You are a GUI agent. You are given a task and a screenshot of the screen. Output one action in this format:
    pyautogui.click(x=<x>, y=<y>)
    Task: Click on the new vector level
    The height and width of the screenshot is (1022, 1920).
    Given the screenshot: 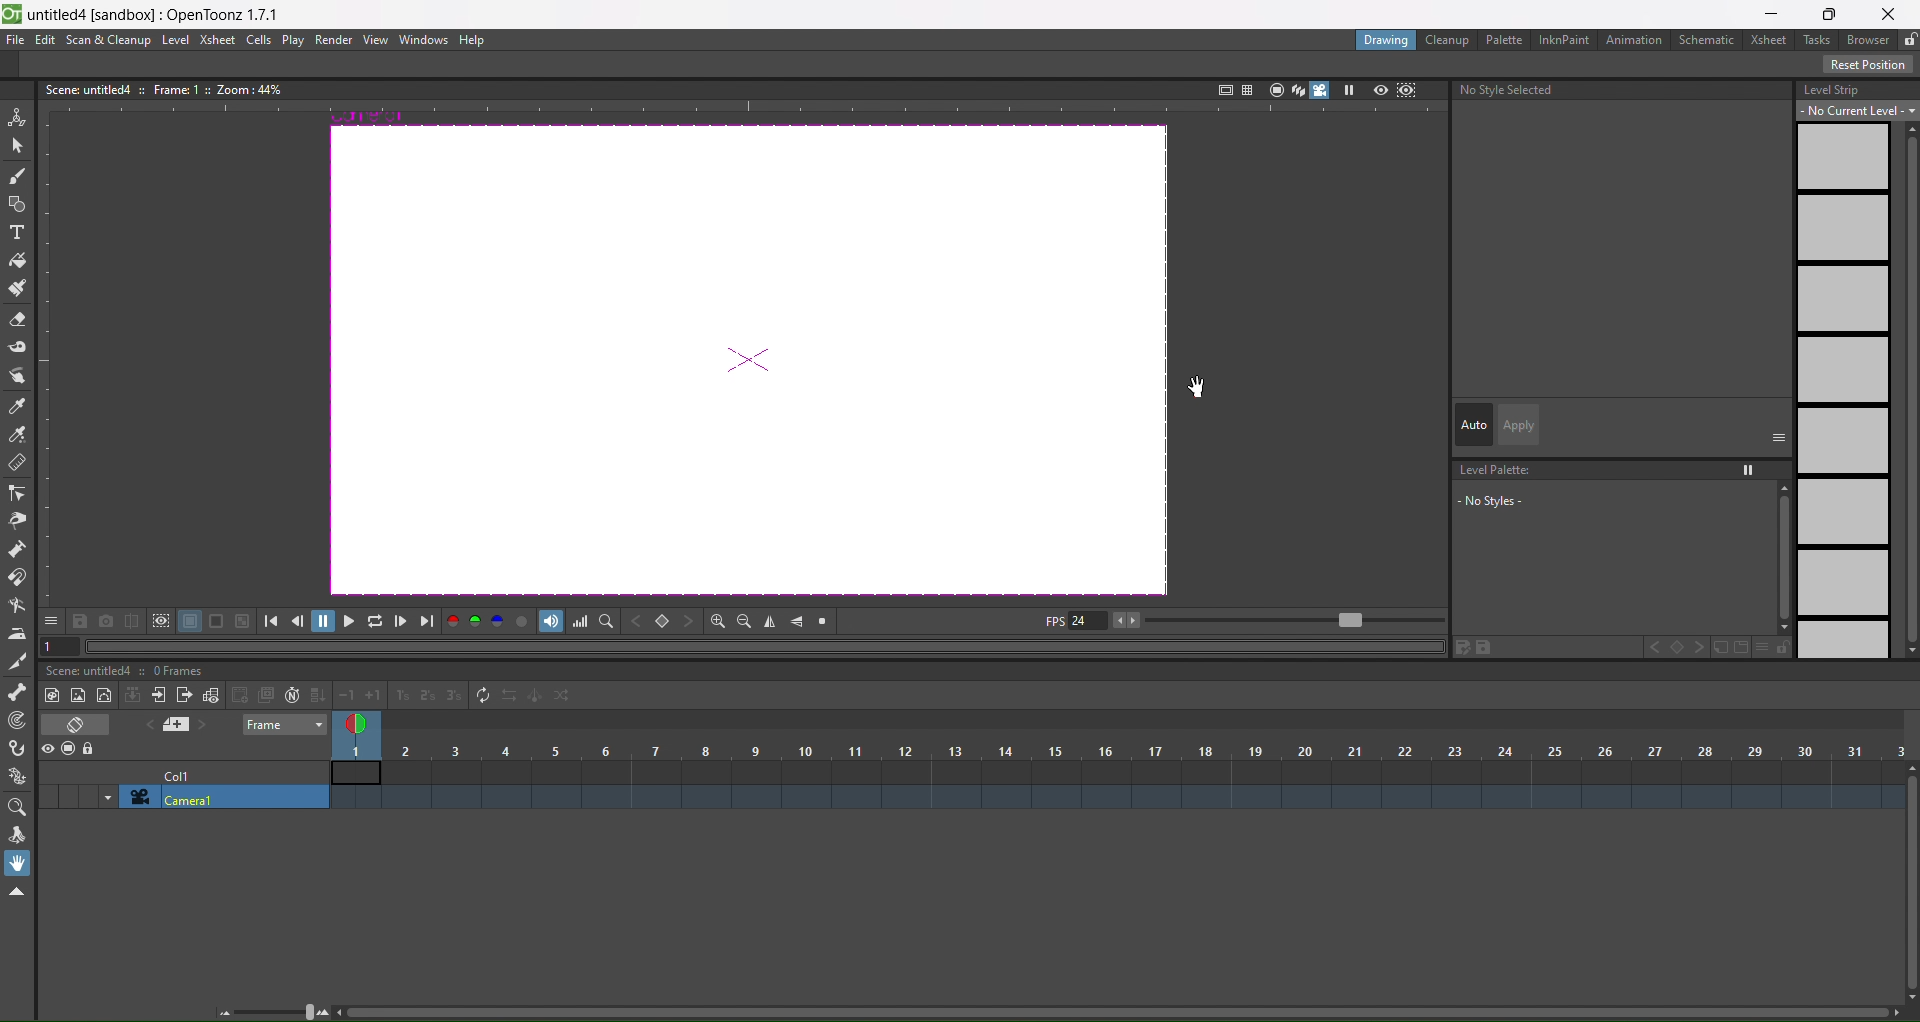 What is the action you would take?
    pyautogui.click(x=104, y=696)
    